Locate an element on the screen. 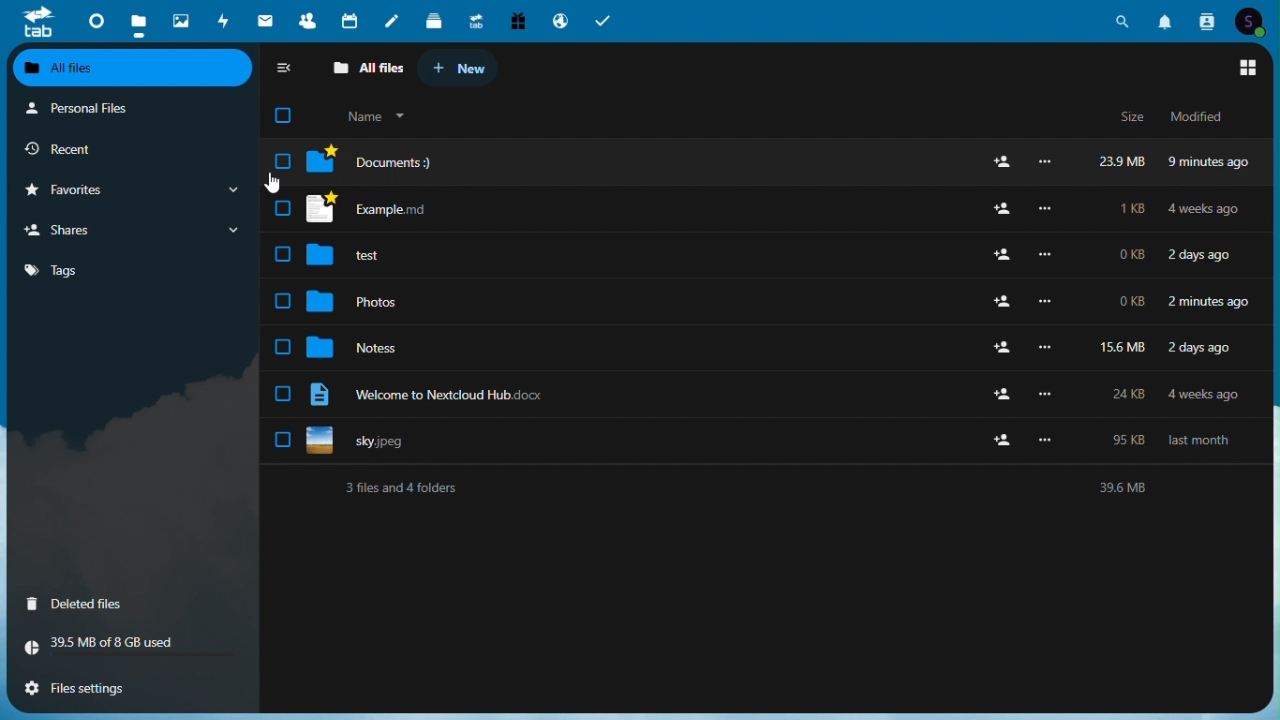  Storage is located at coordinates (131, 648).